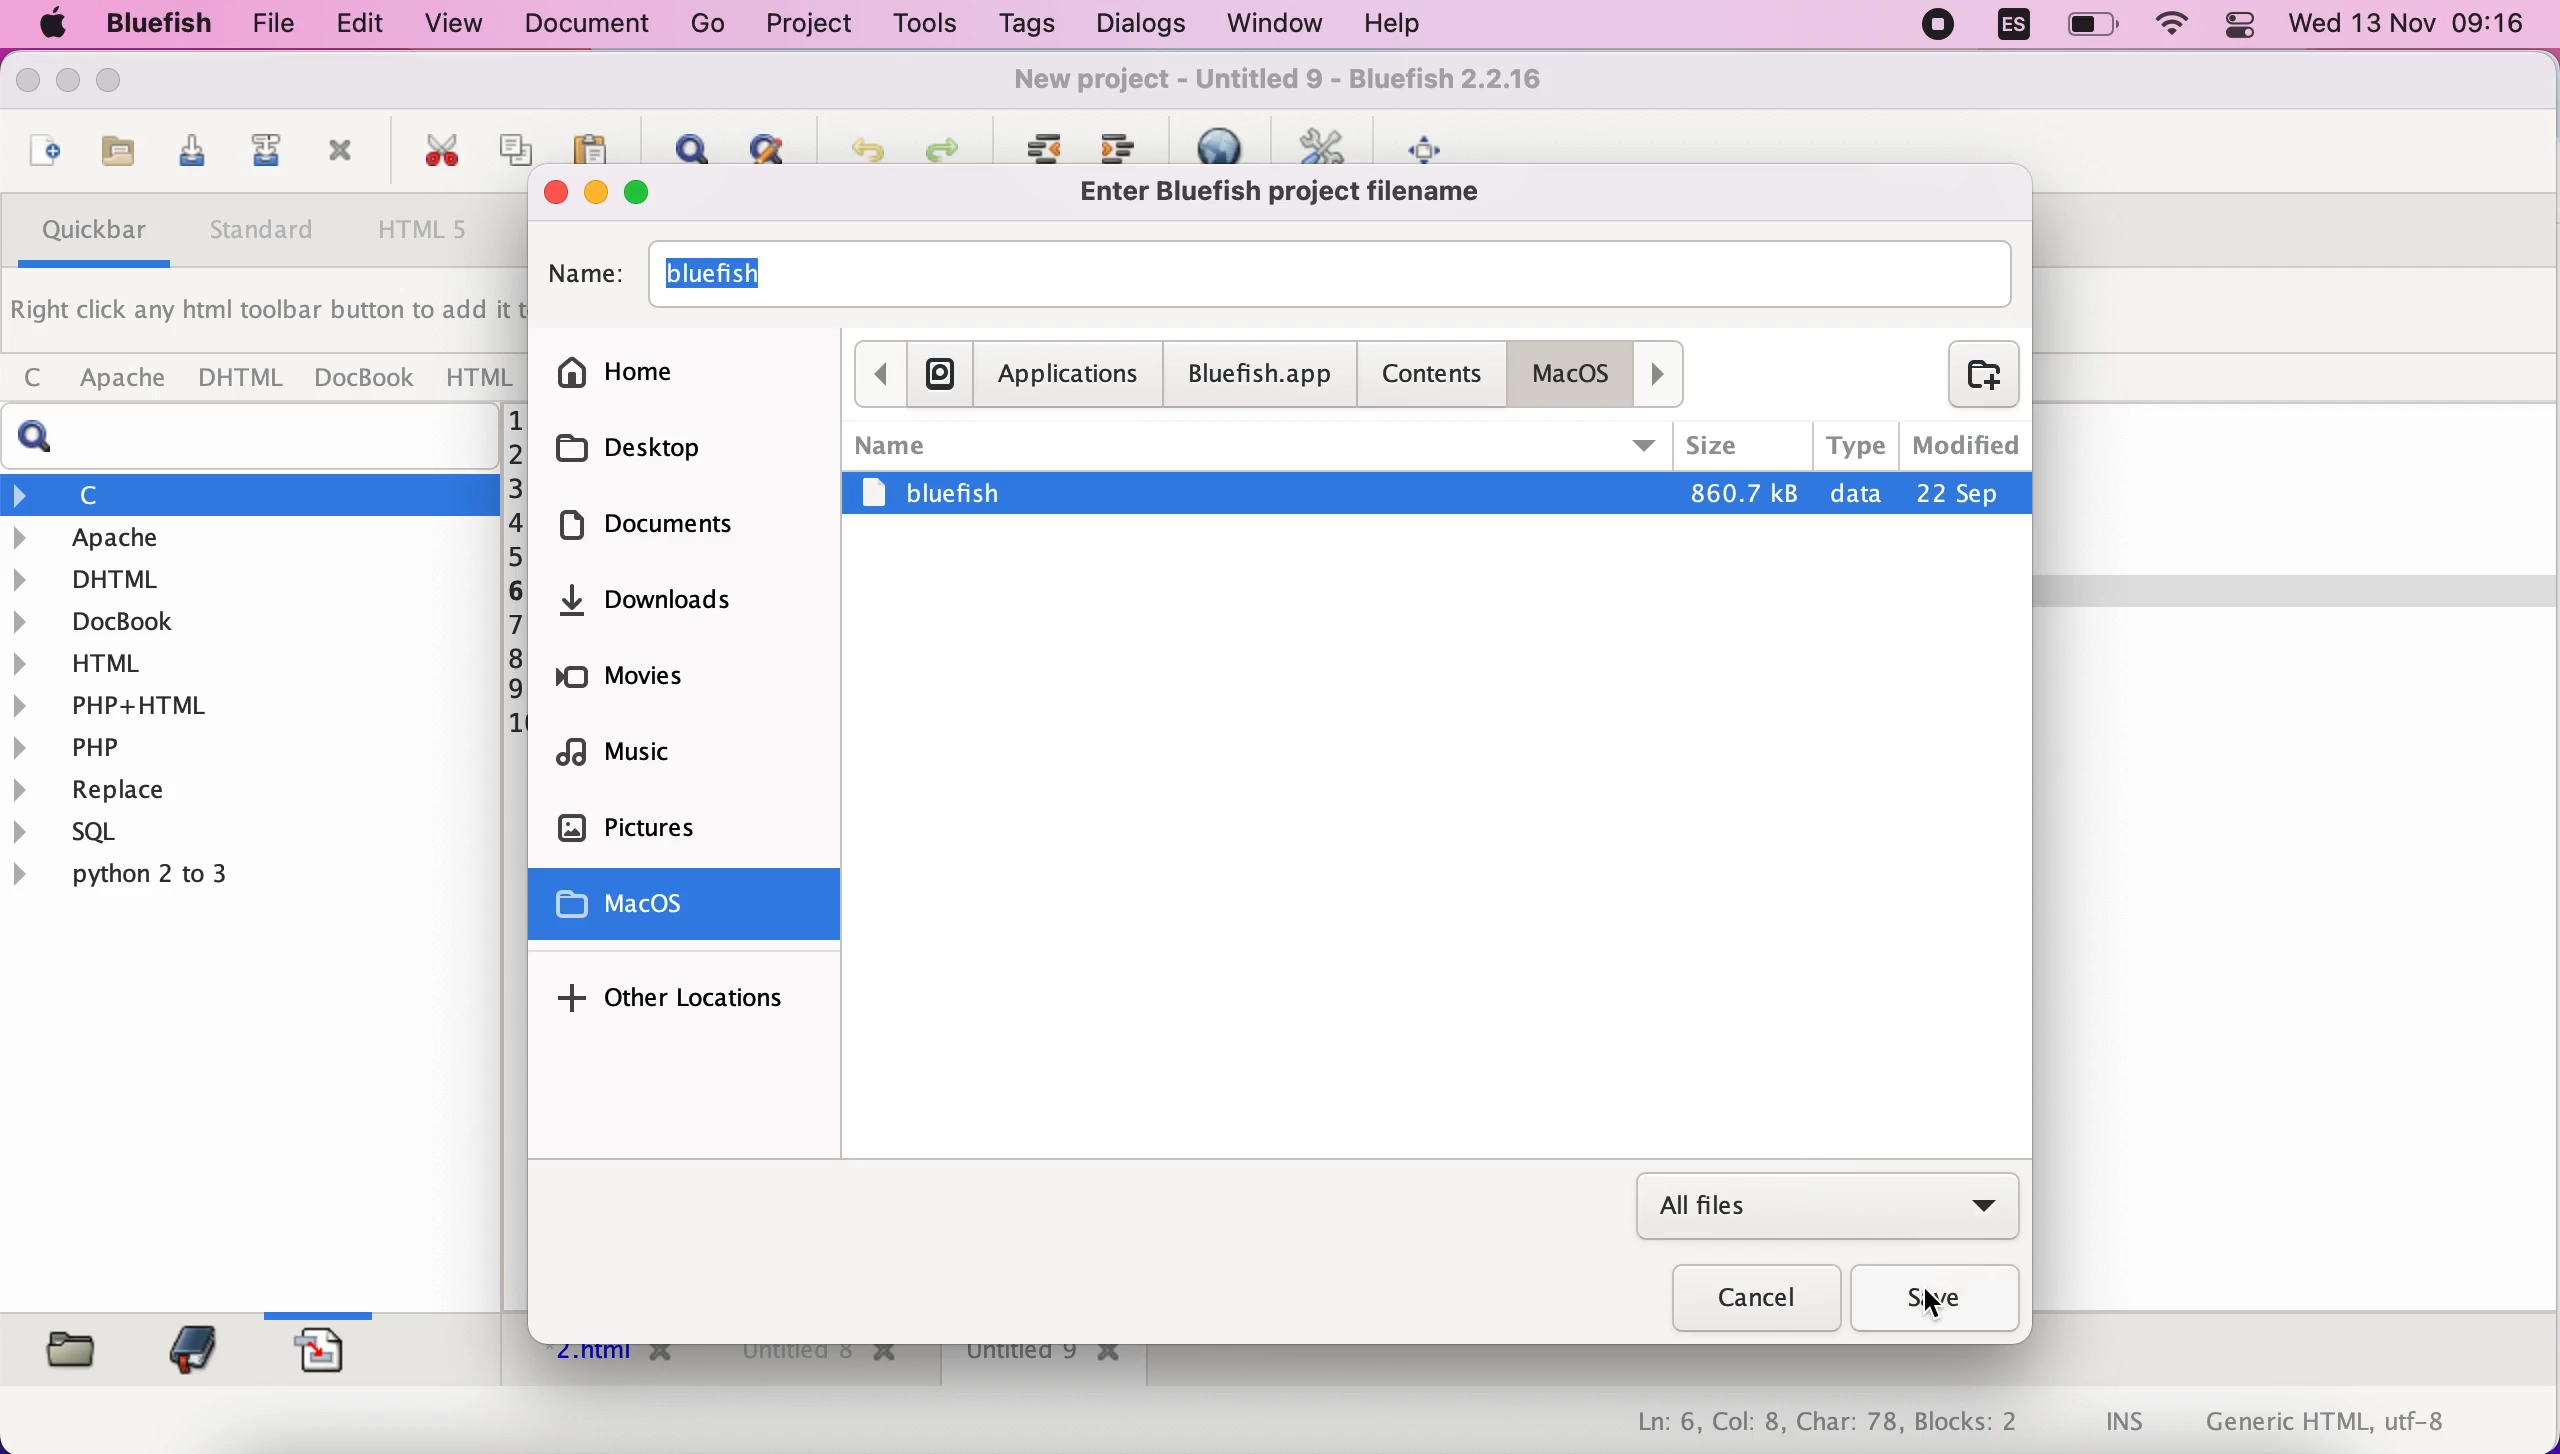 The height and width of the screenshot is (1454, 2560). I want to click on downloads, so click(699, 610).